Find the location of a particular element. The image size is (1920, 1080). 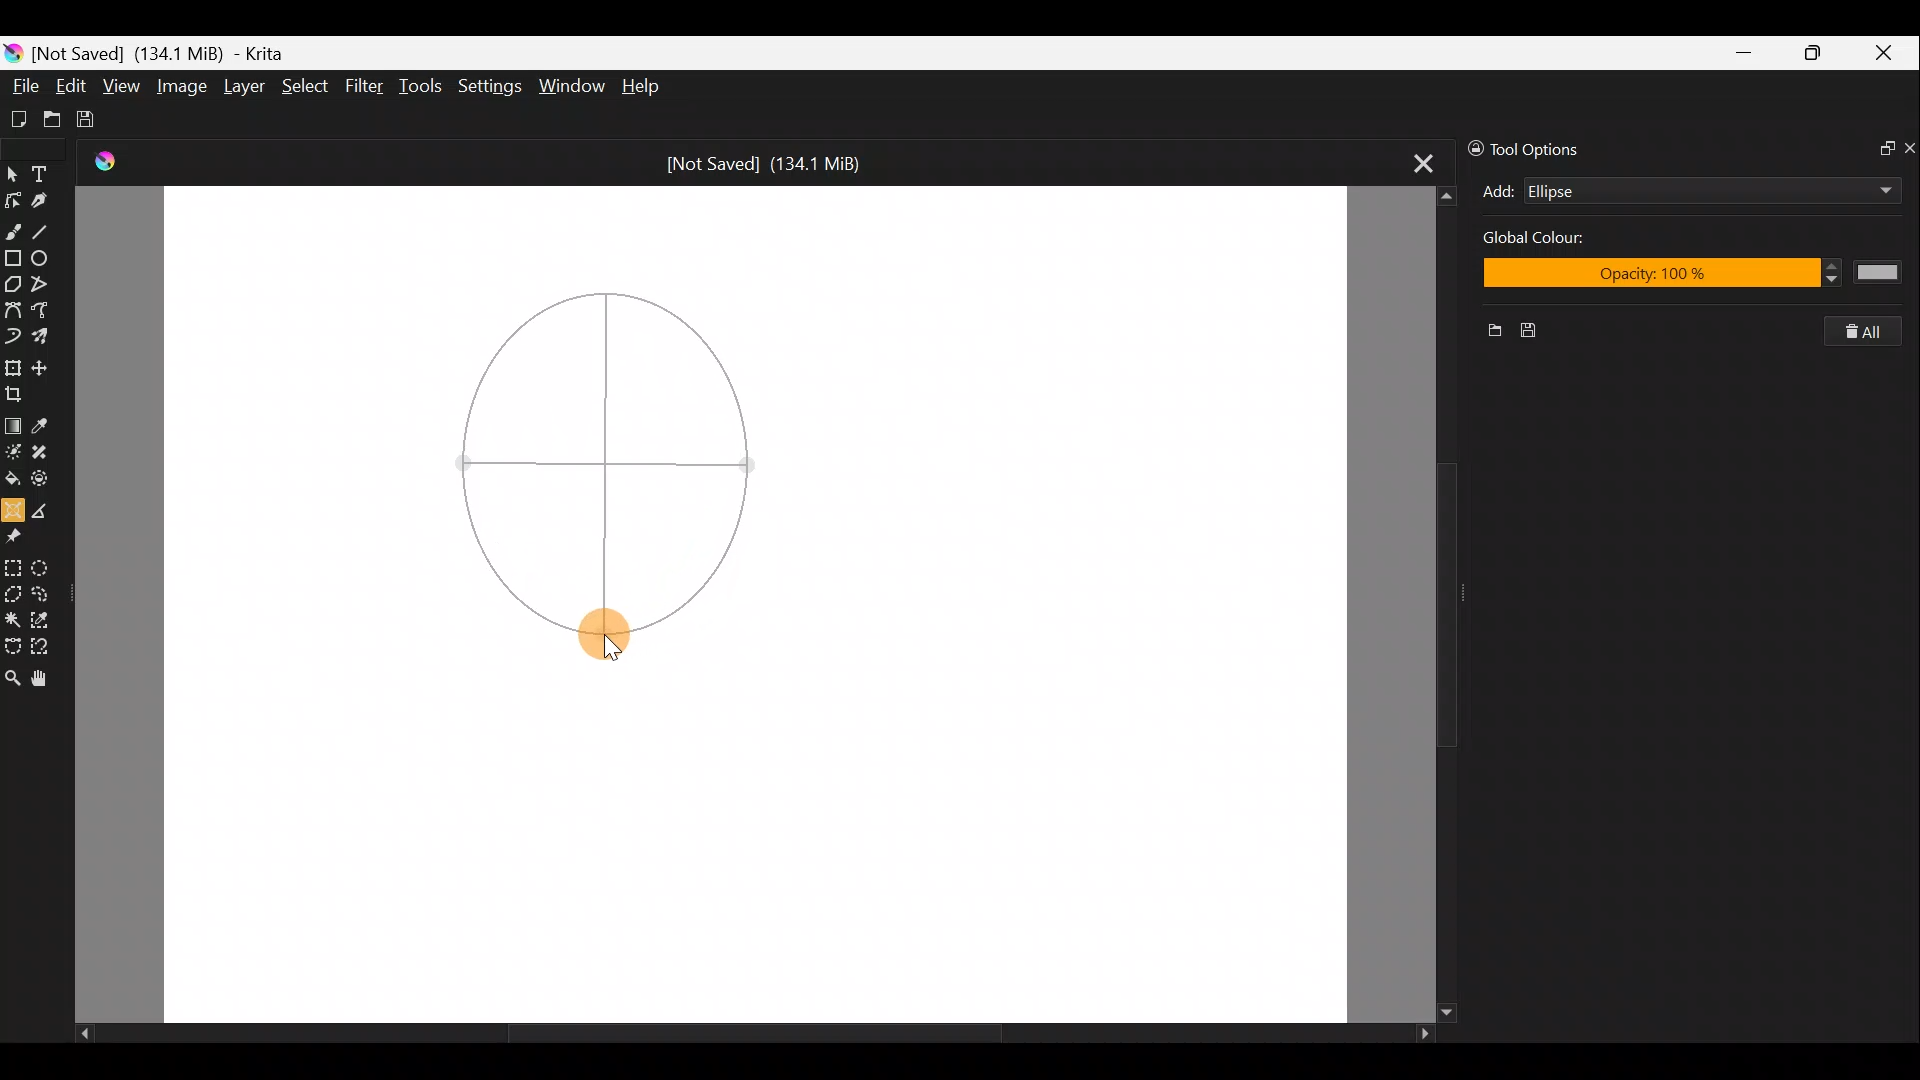

Freehand path tool is located at coordinates (41, 311).